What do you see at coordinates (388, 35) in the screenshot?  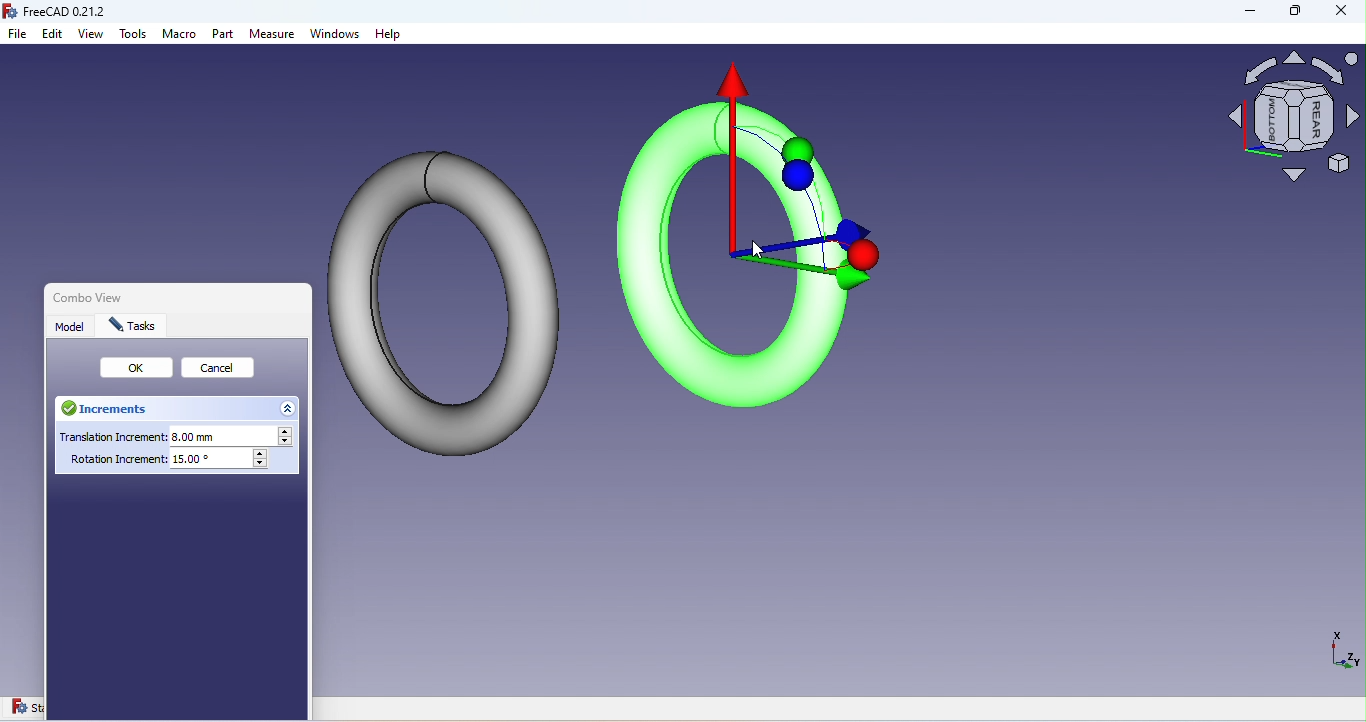 I see `Help` at bounding box center [388, 35].